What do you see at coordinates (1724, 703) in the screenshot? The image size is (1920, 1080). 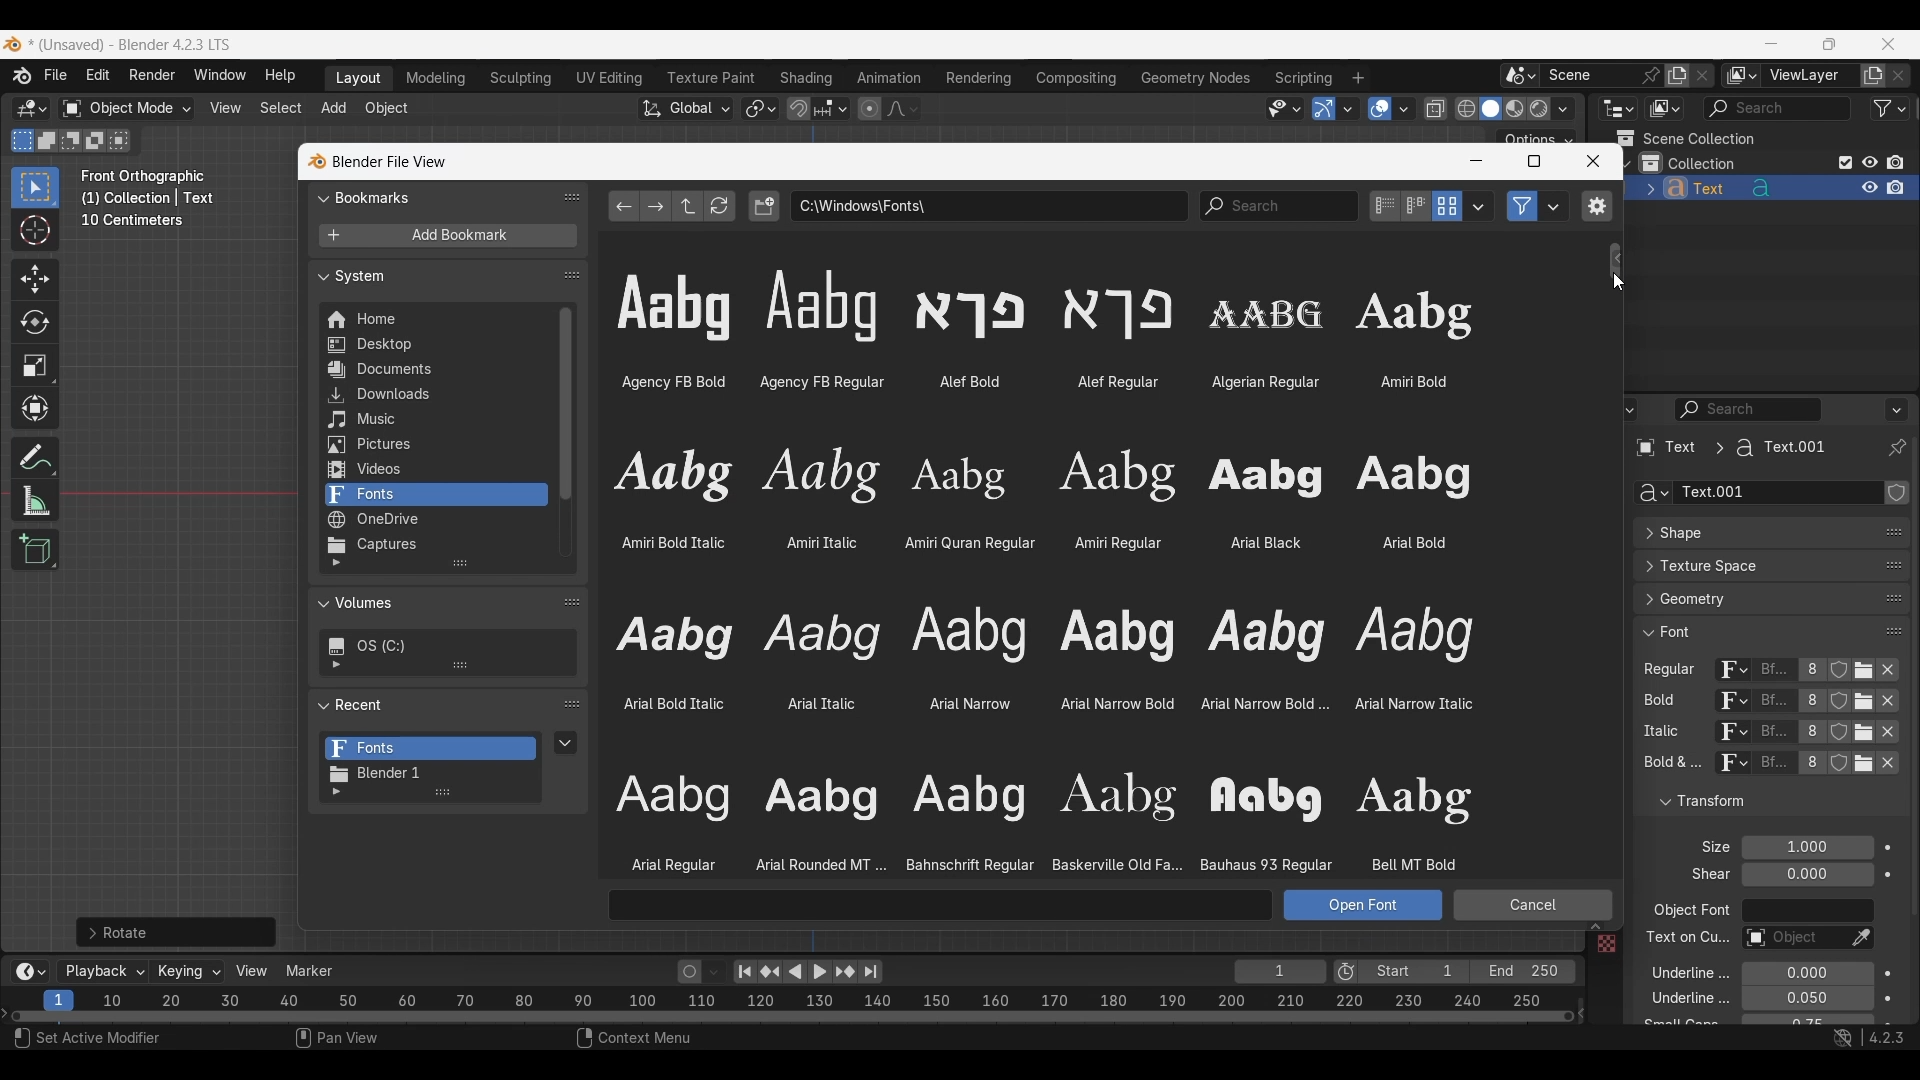 I see `Browse ID data` at bounding box center [1724, 703].